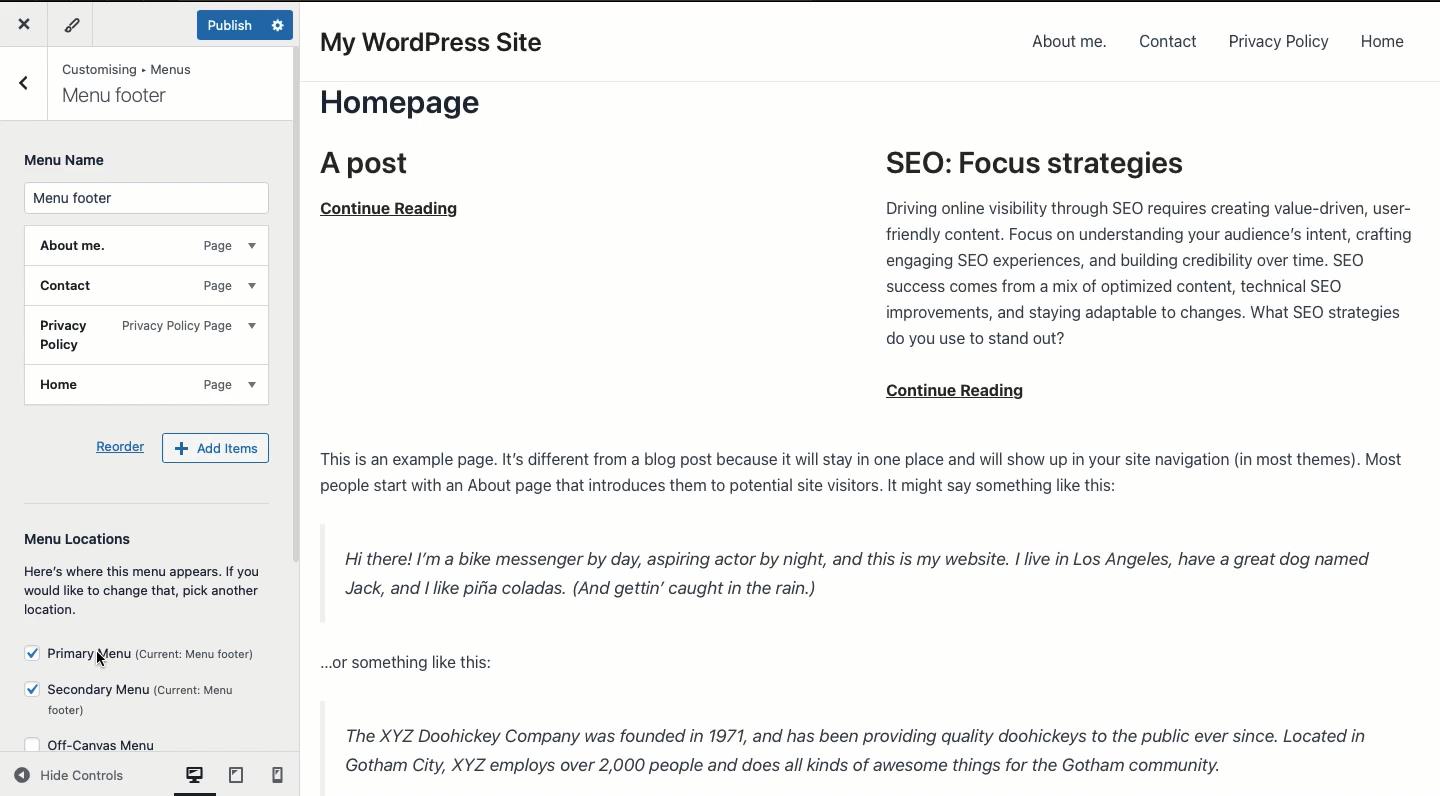  Describe the element at coordinates (1383, 39) in the screenshot. I see `Home` at that location.